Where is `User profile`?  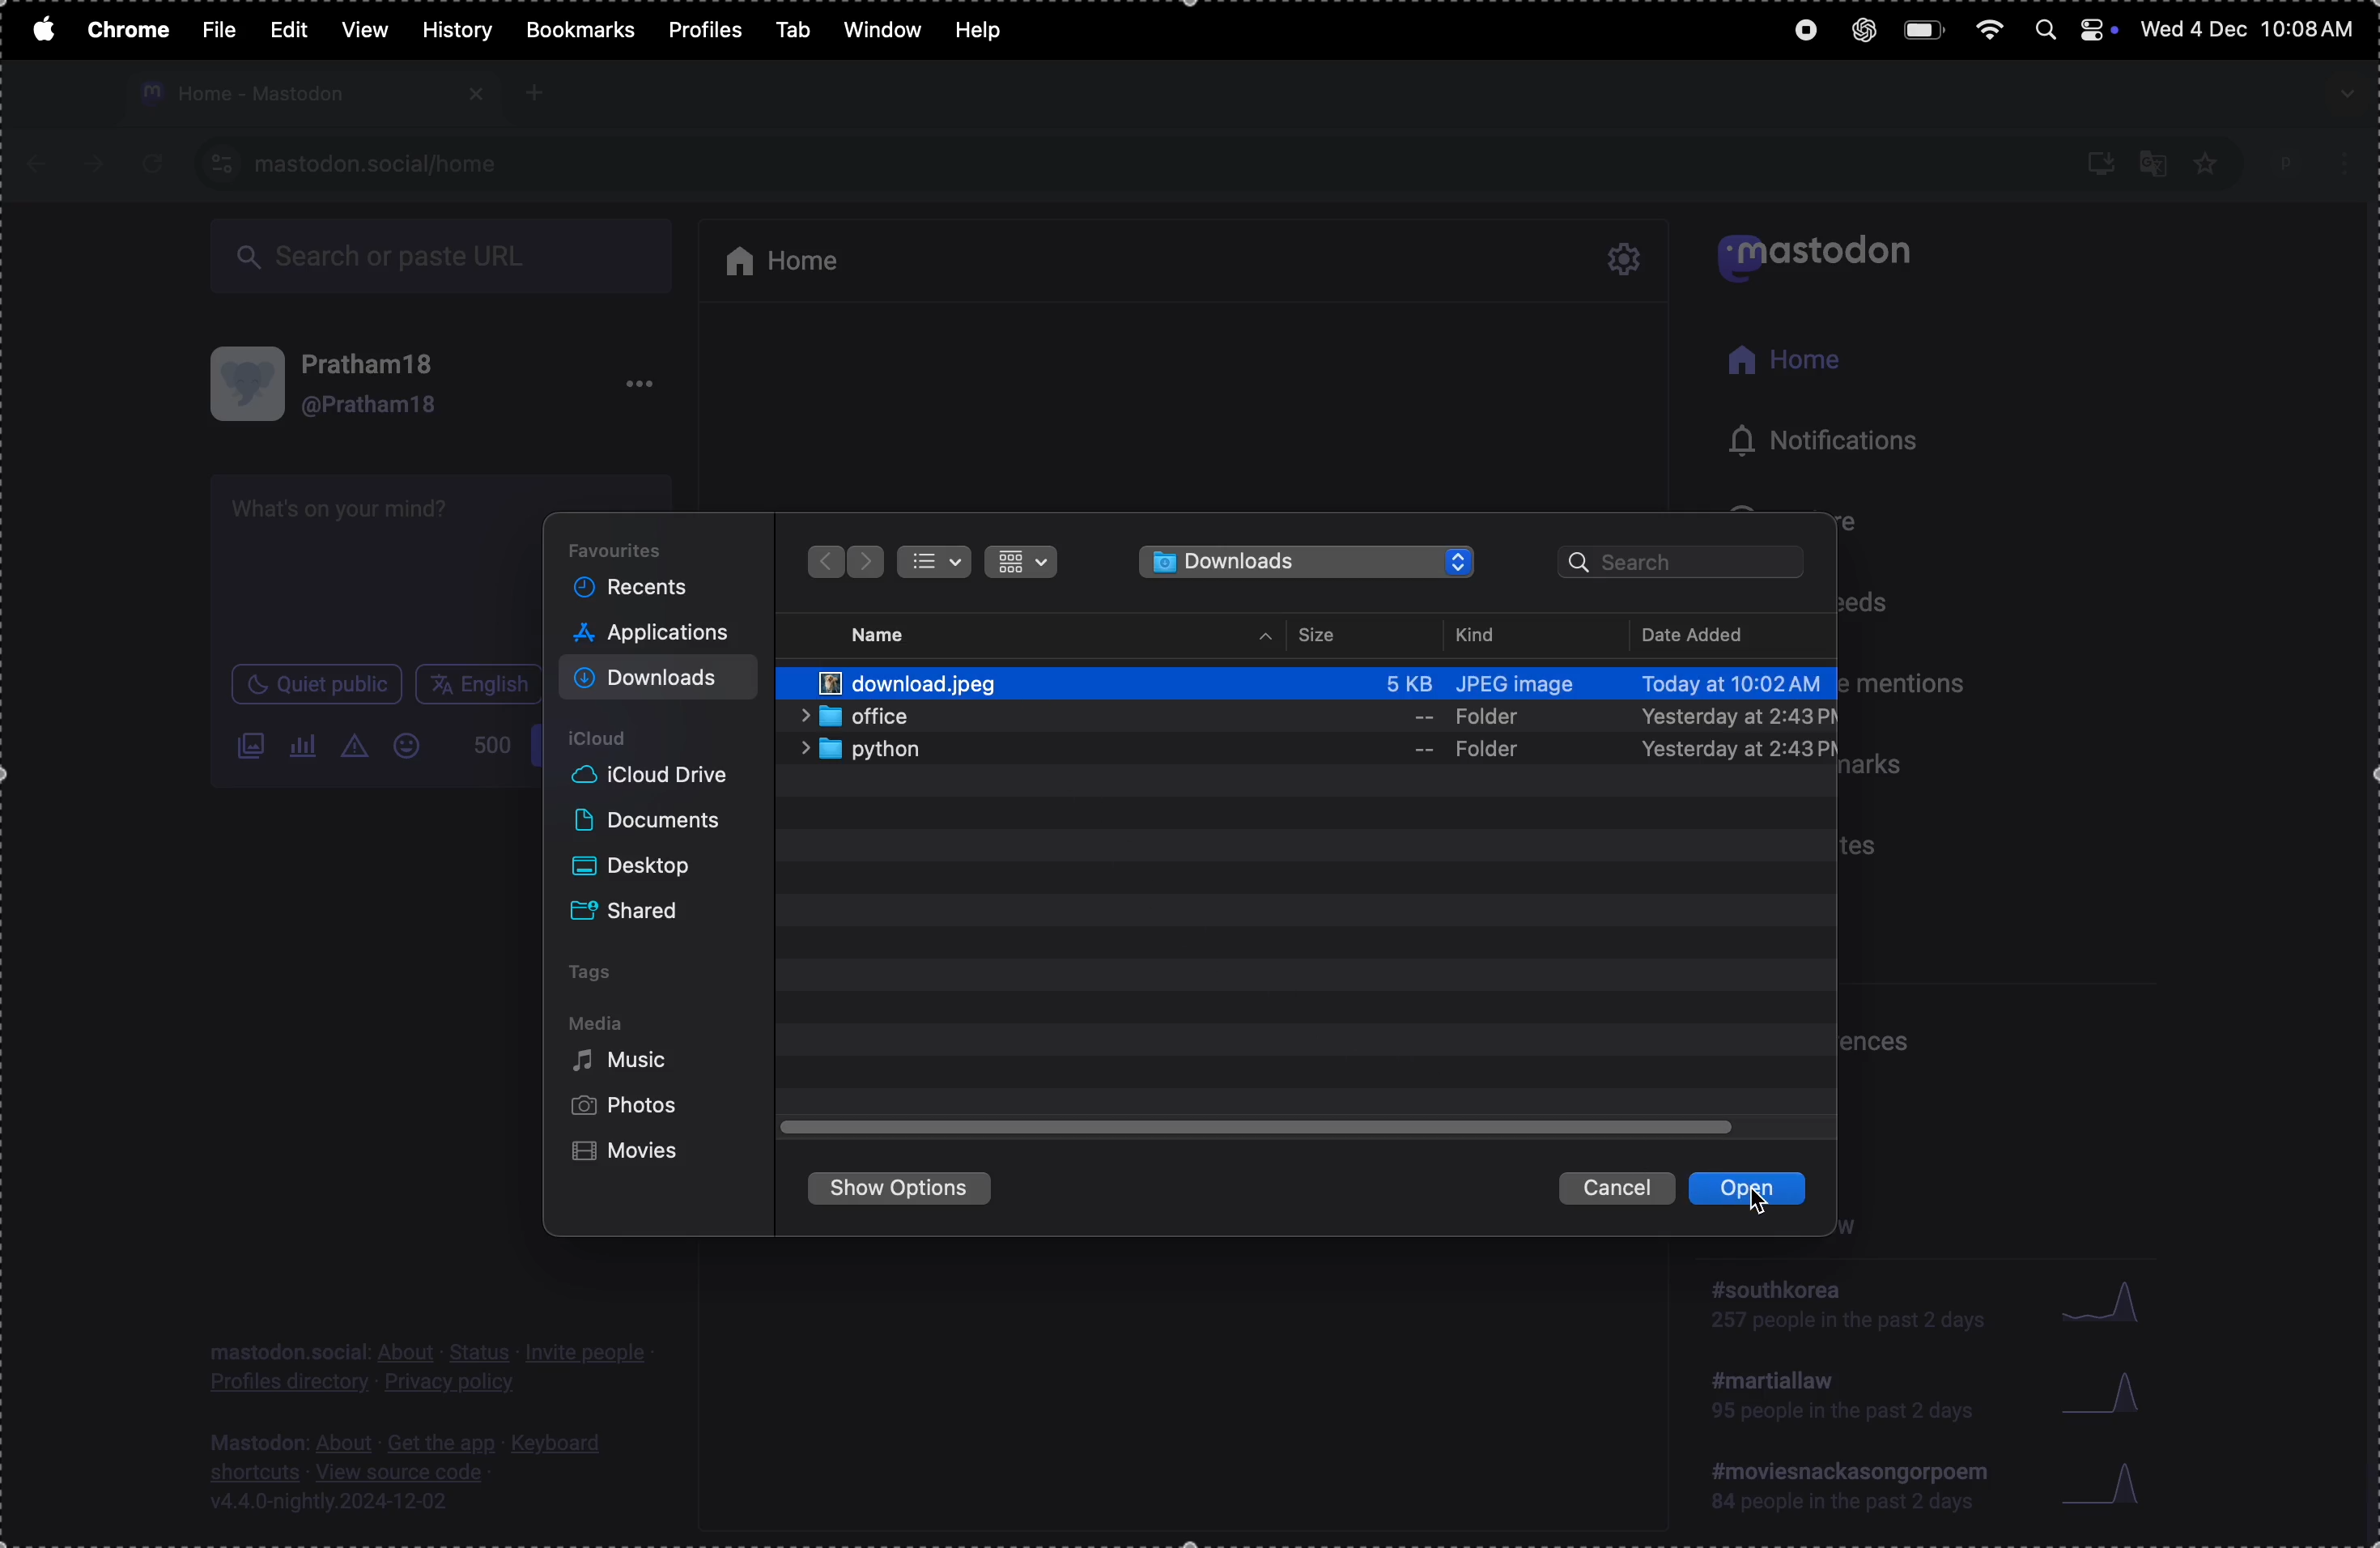
User profile is located at coordinates (392, 384).